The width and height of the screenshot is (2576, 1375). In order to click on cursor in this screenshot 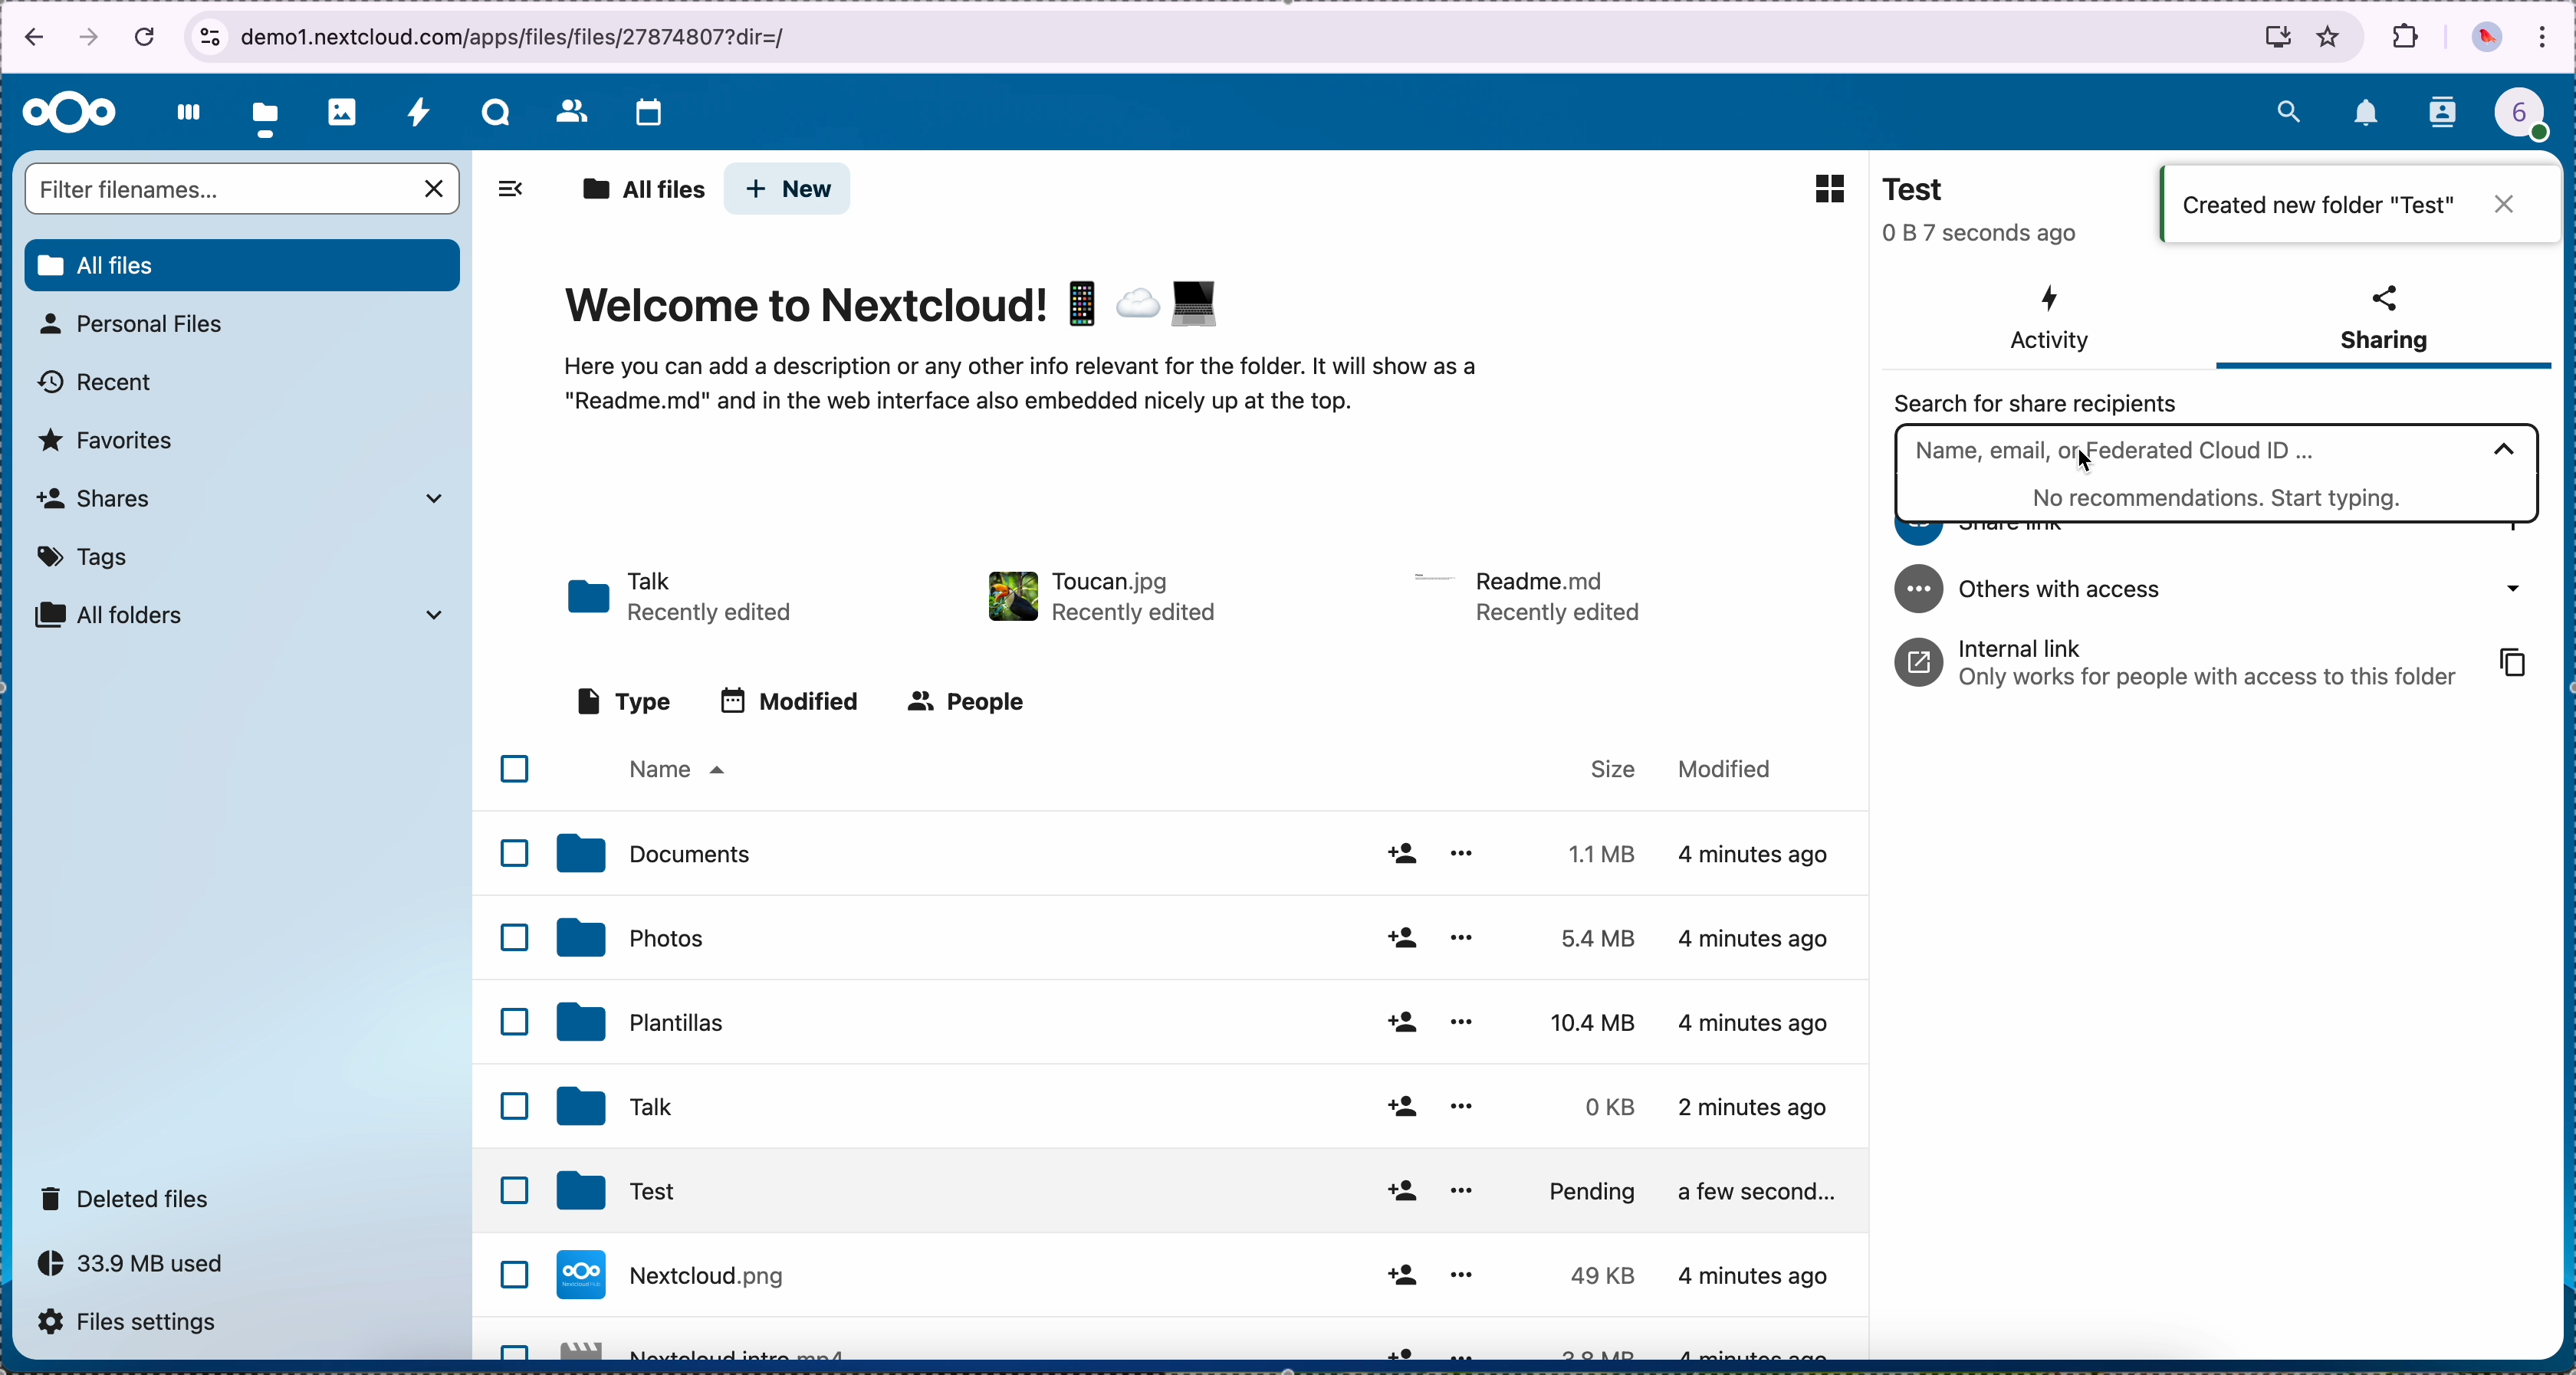, I will do `click(2086, 461)`.